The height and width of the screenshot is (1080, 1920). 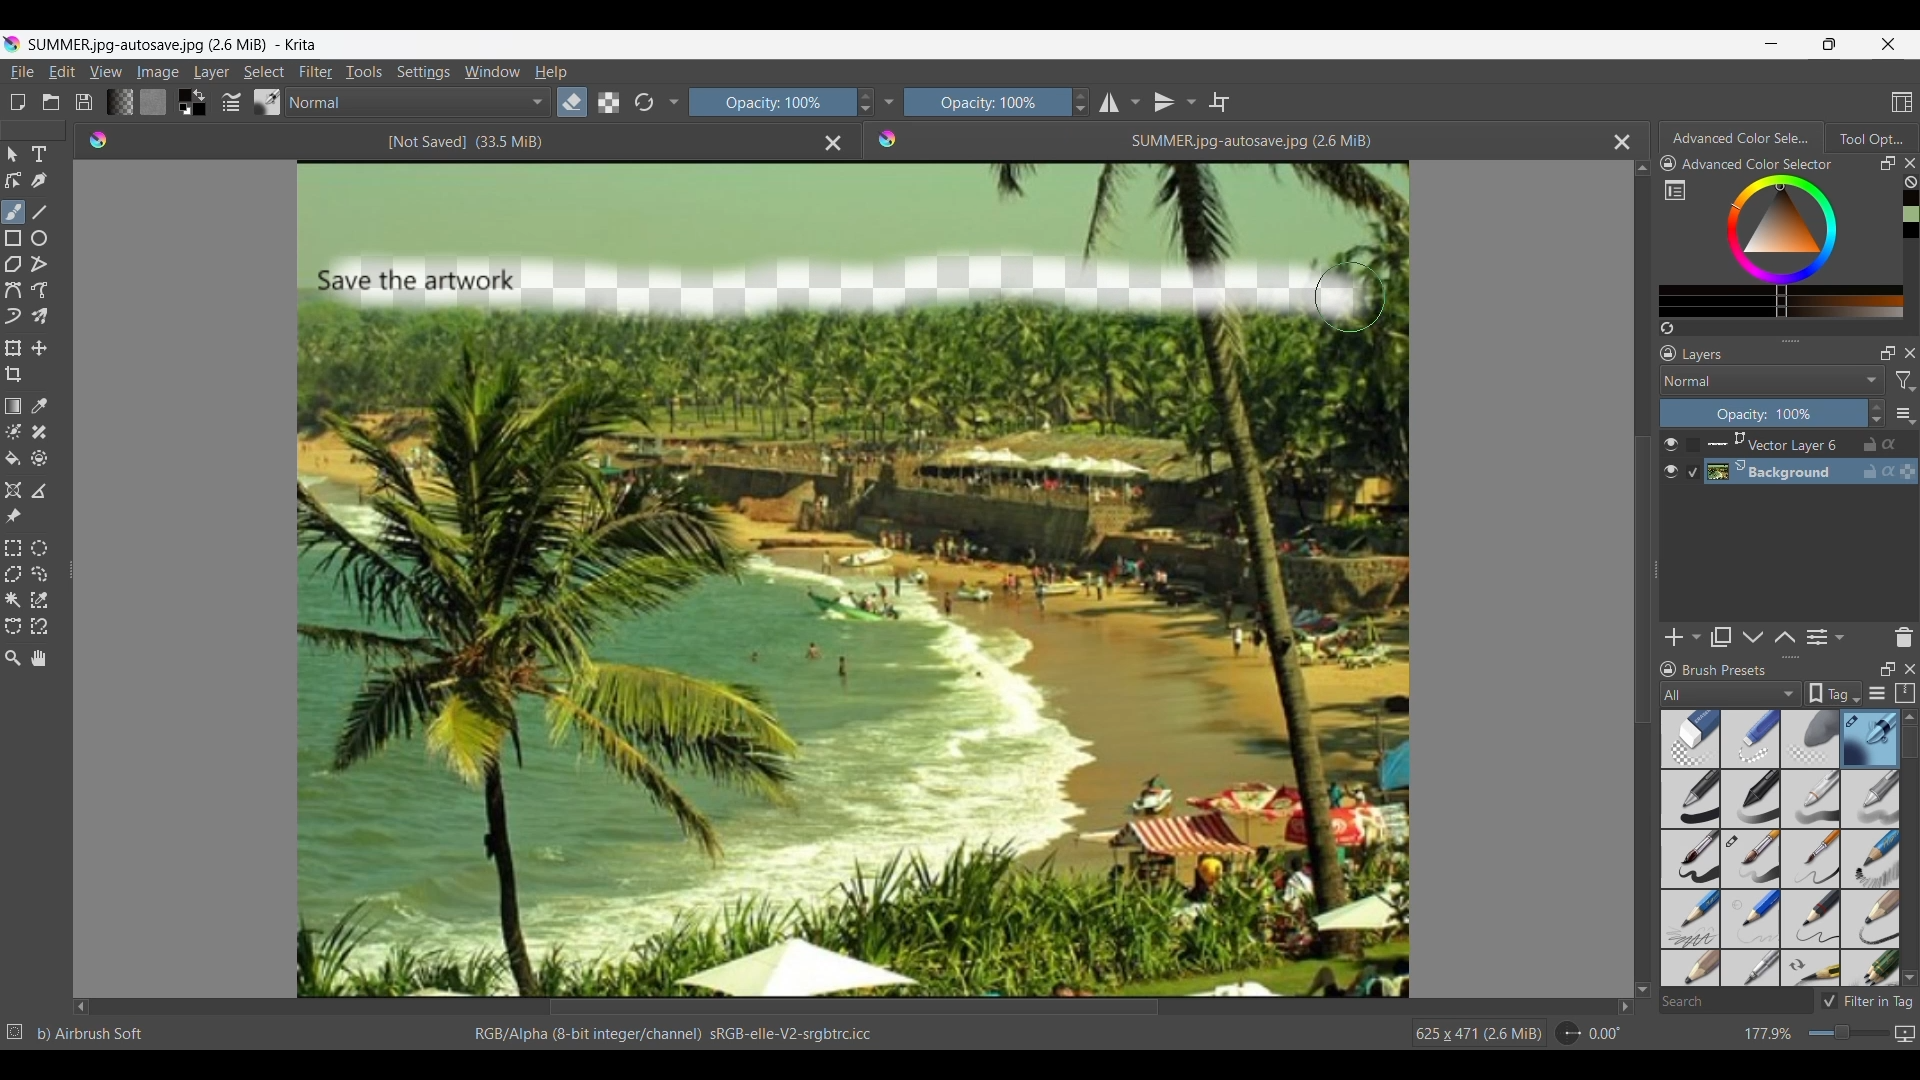 What do you see at coordinates (39, 181) in the screenshot?
I see `Calligraphy` at bounding box center [39, 181].